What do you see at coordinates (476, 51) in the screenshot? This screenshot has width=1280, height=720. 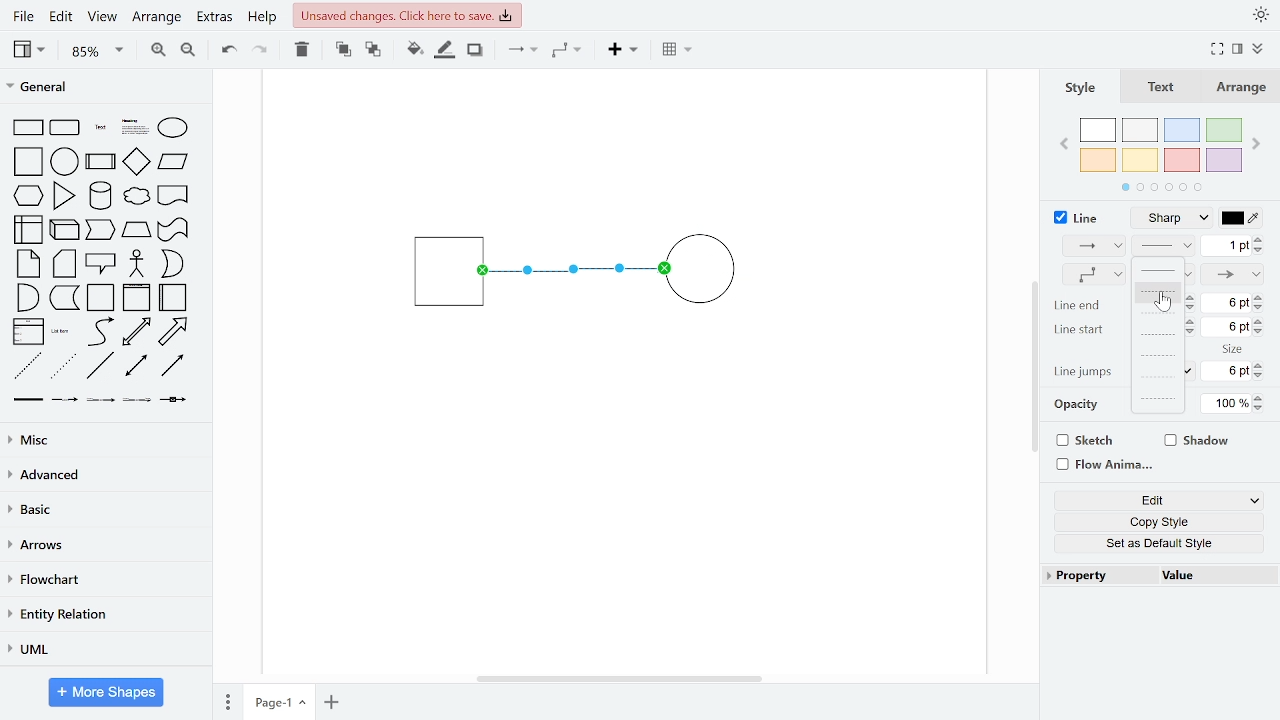 I see `shadow` at bounding box center [476, 51].